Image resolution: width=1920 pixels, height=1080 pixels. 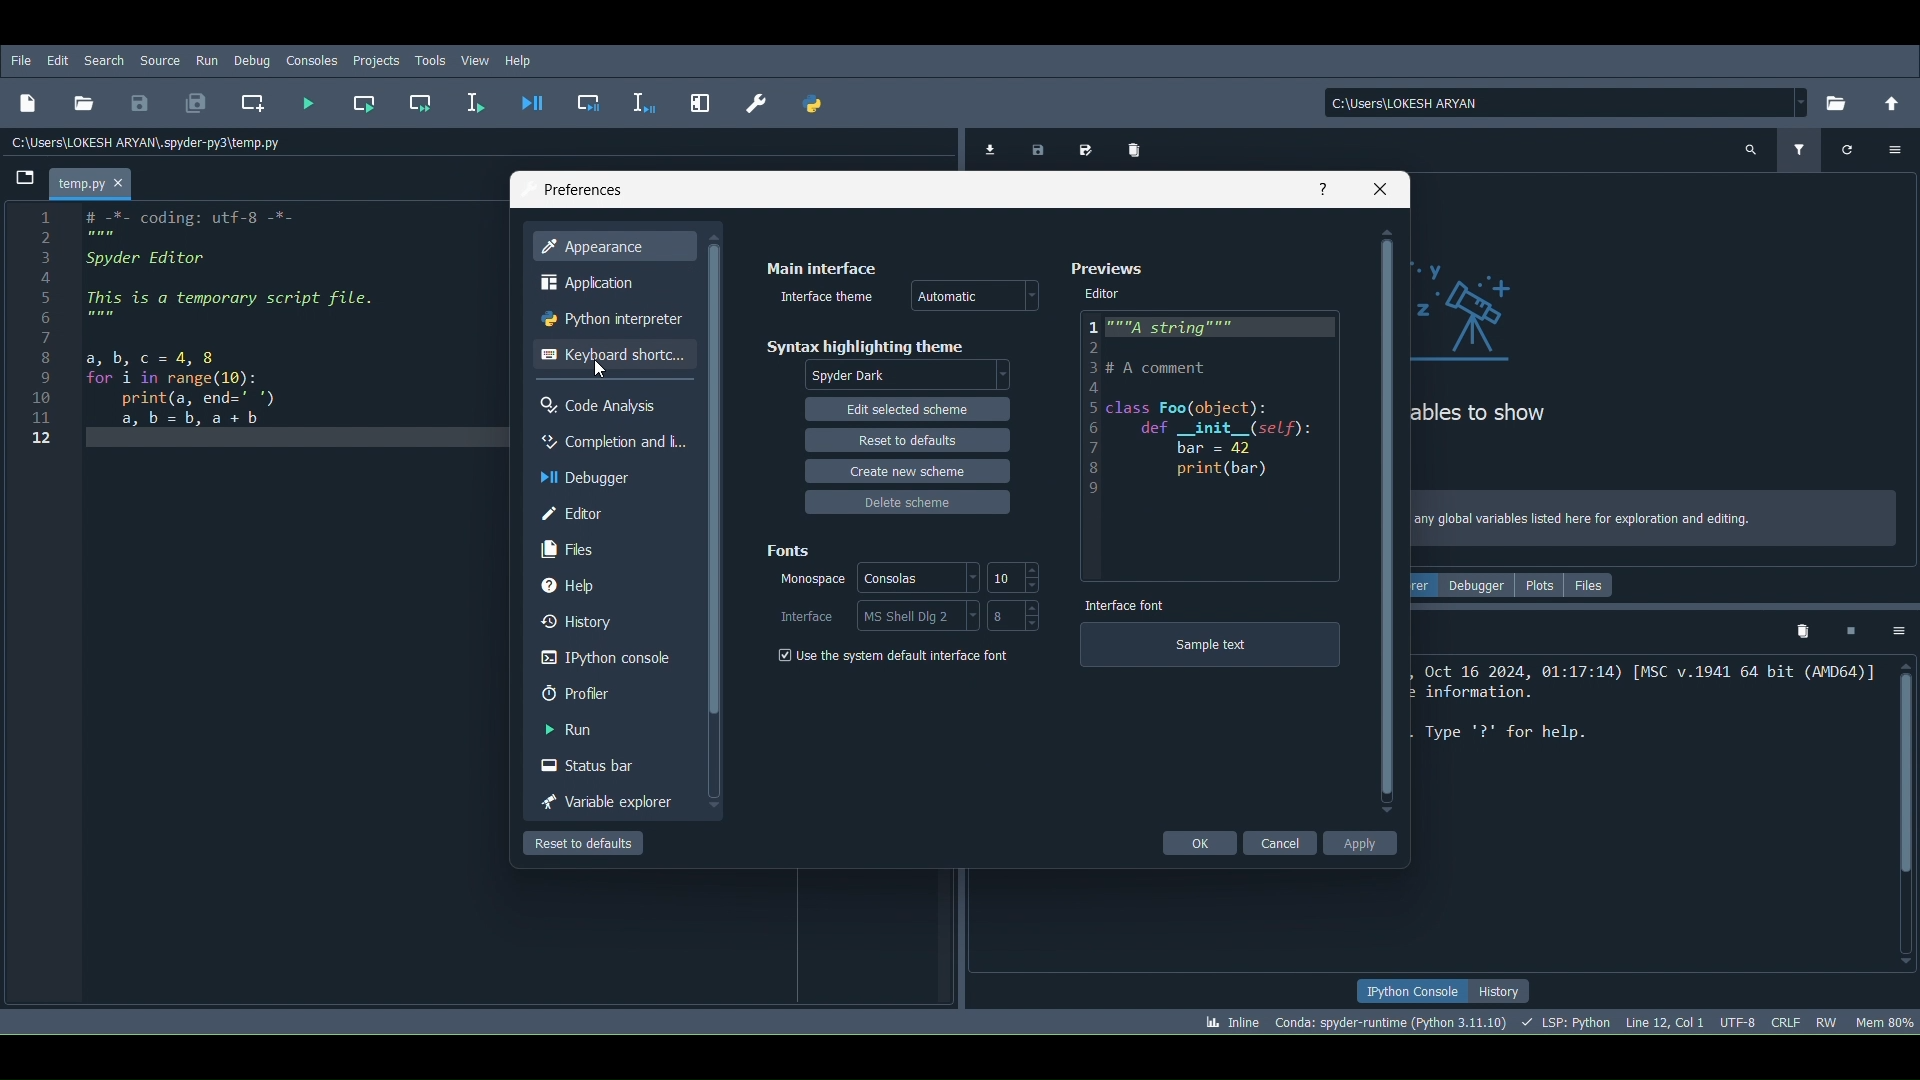 What do you see at coordinates (987, 148) in the screenshot?
I see `Import data` at bounding box center [987, 148].